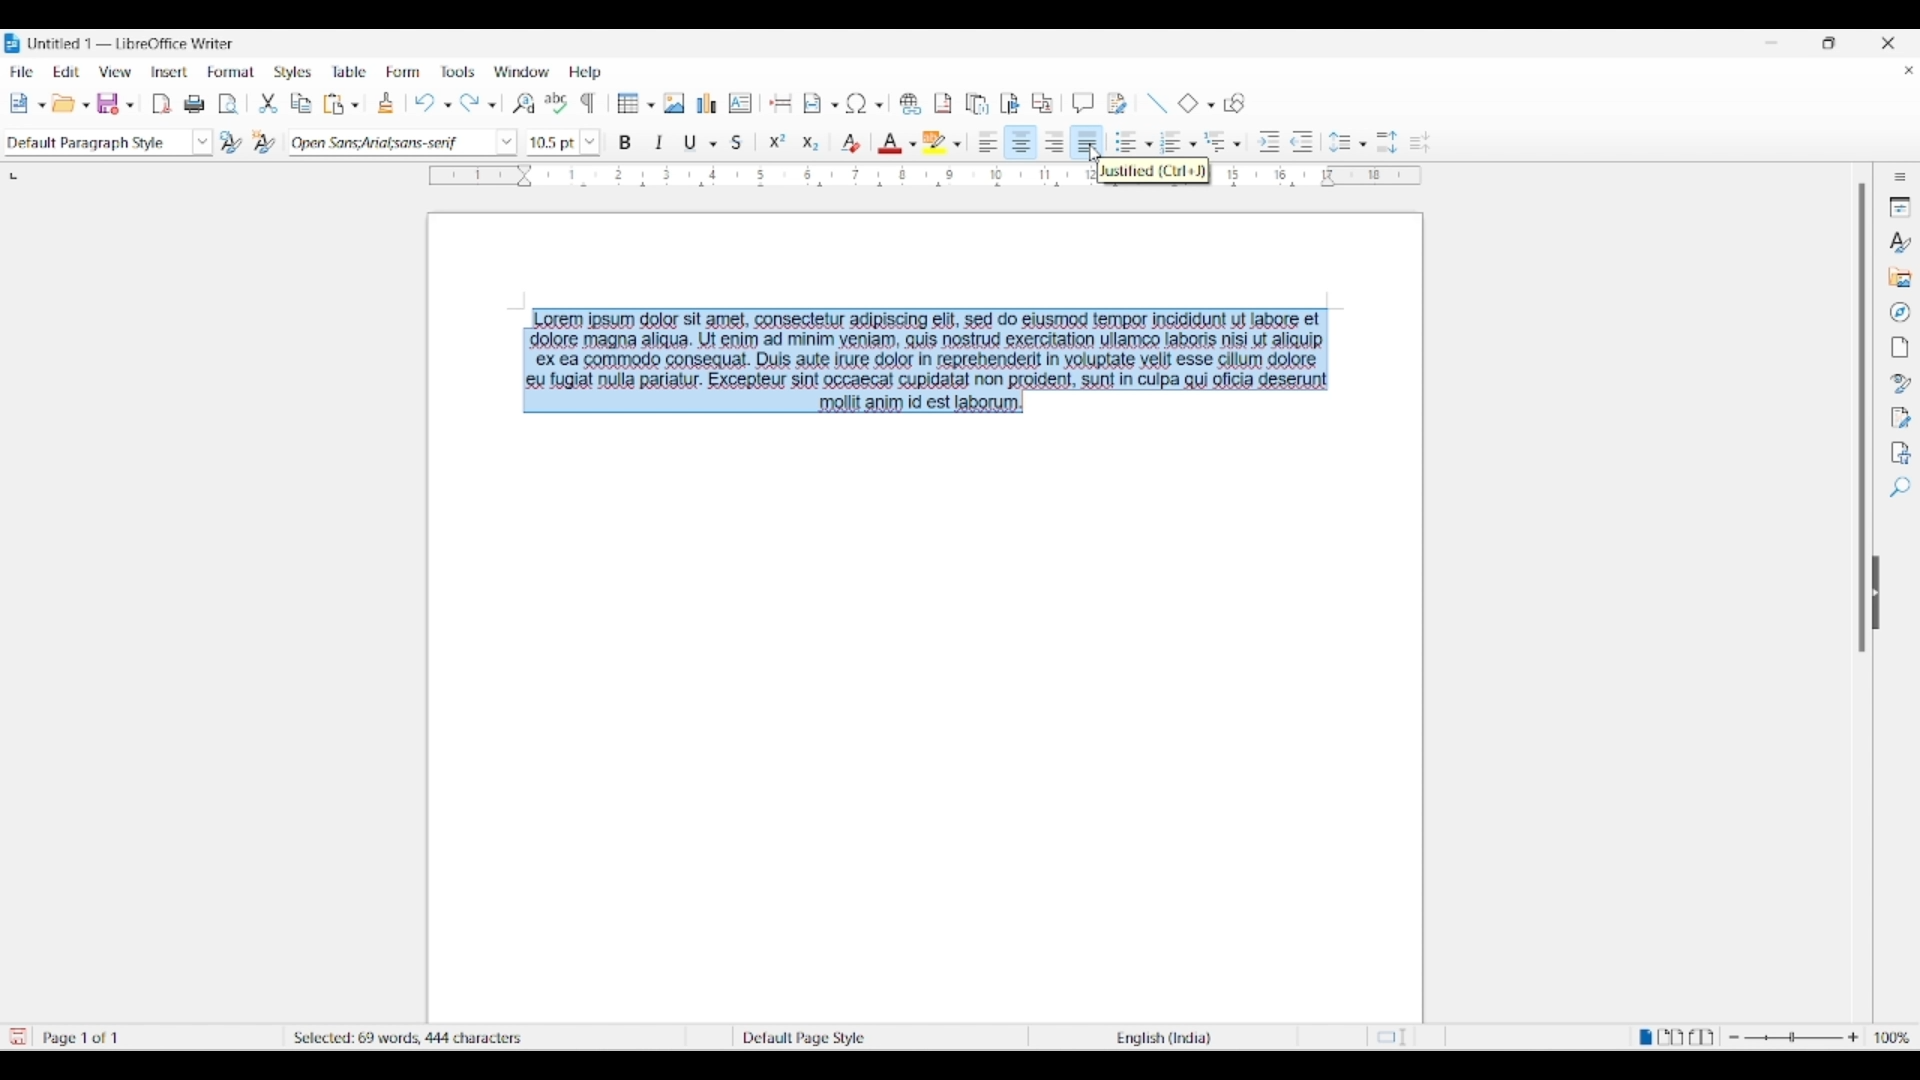  Describe the element at coordinates (267, 143) in the screenshot. I see `New style from selection` at that location.